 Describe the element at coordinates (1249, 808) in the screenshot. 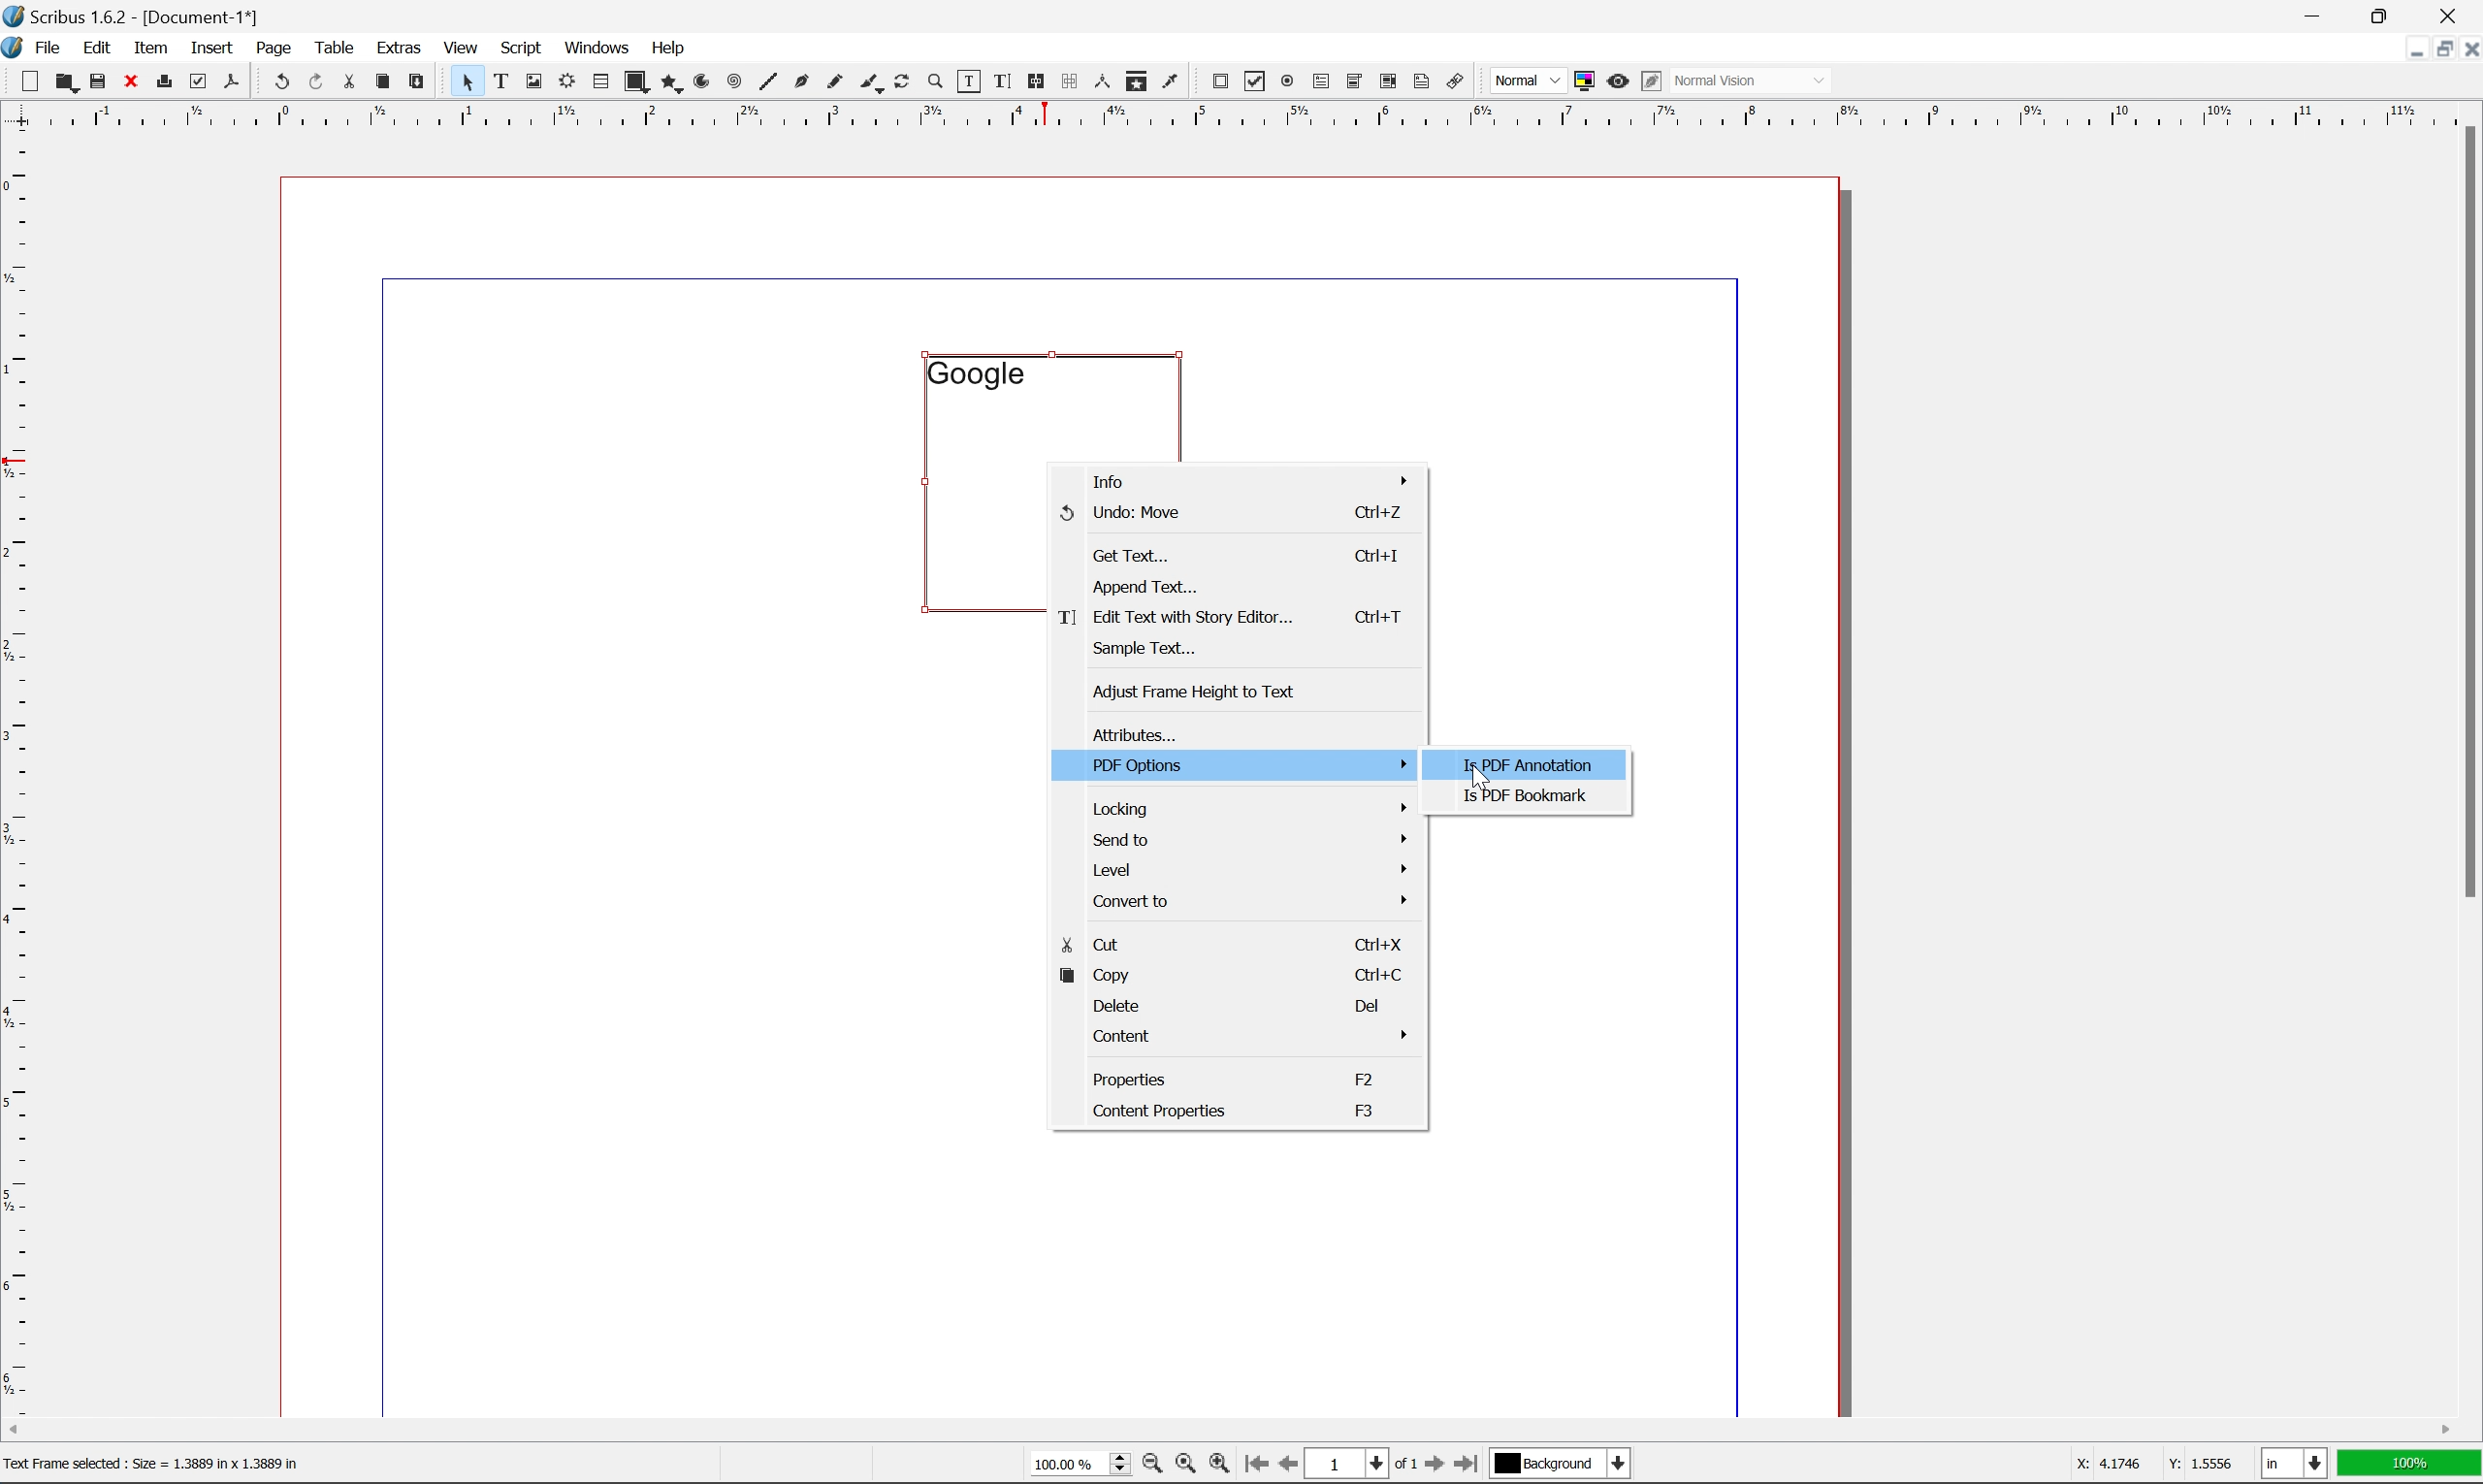

I see `locking` at that location.